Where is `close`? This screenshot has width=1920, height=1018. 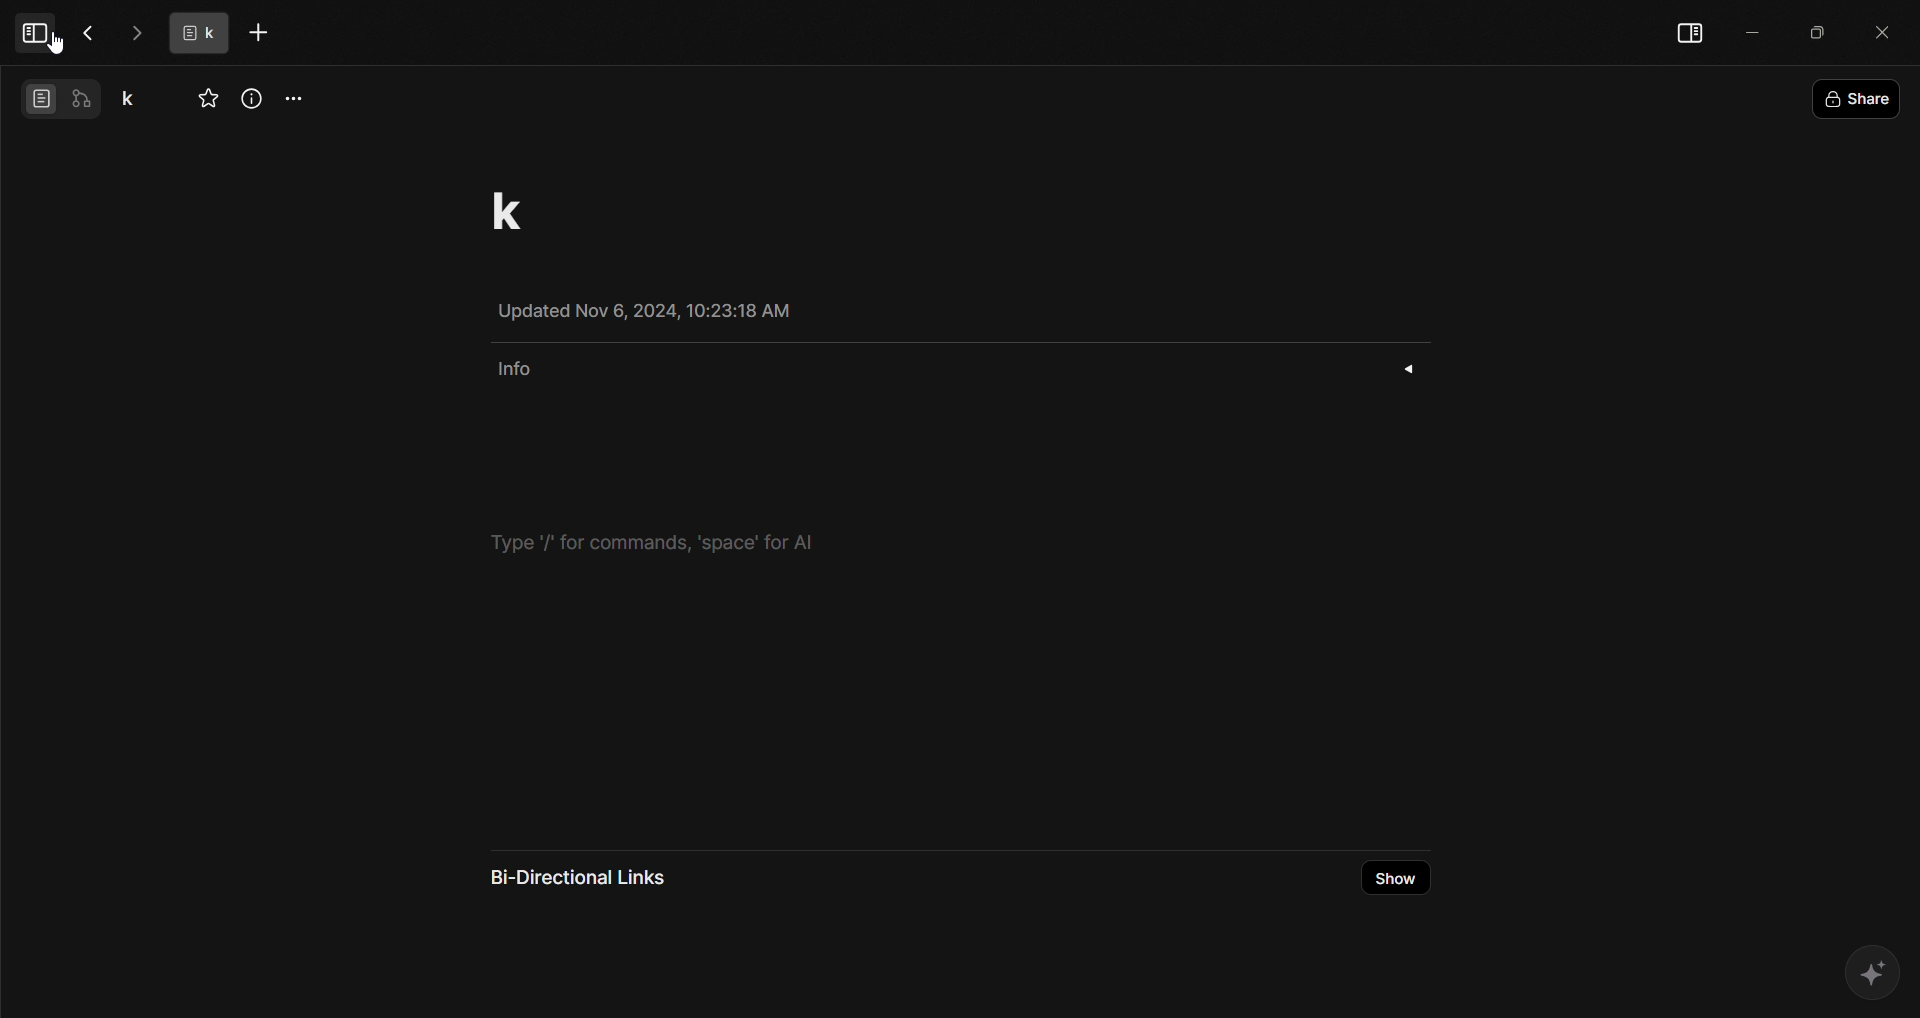
close is located at coordinates (1880, 29).